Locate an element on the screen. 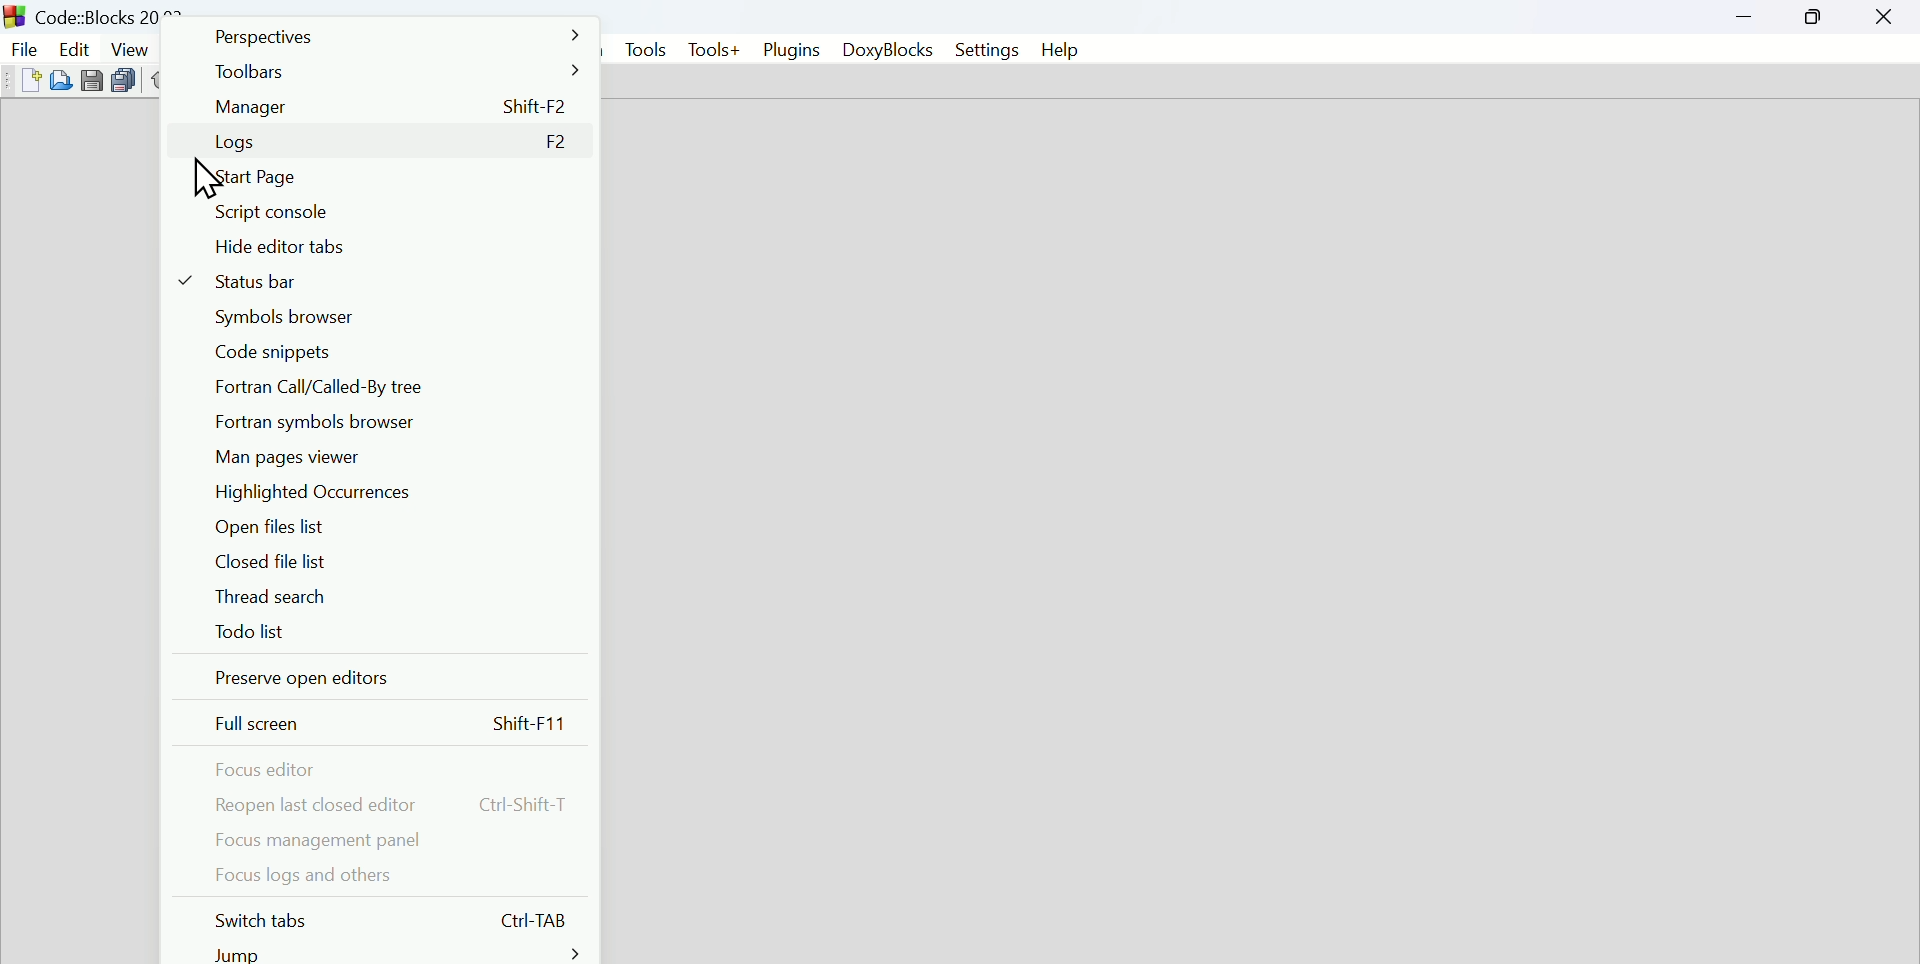  Tools  is located at coordinates (644, 49).